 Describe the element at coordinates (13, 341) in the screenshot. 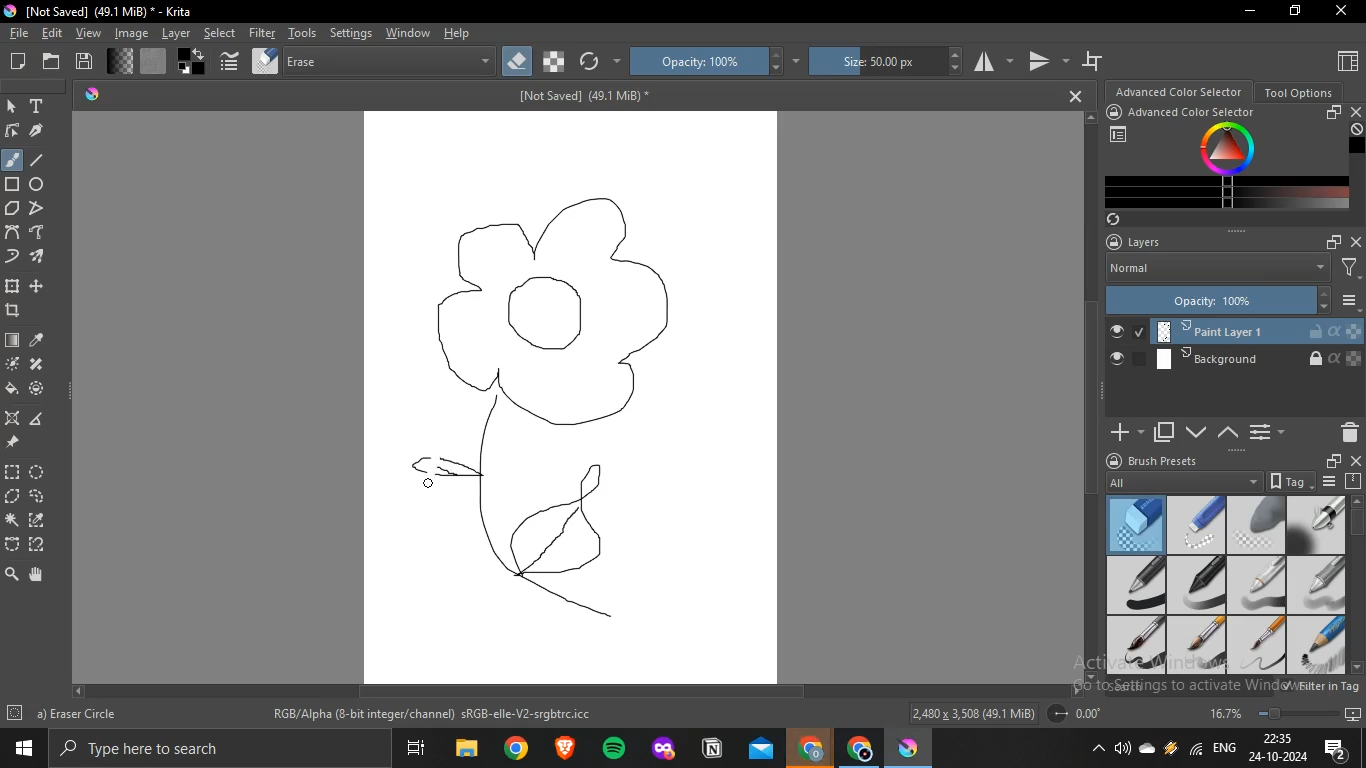

I see `draw gradient` at that location.